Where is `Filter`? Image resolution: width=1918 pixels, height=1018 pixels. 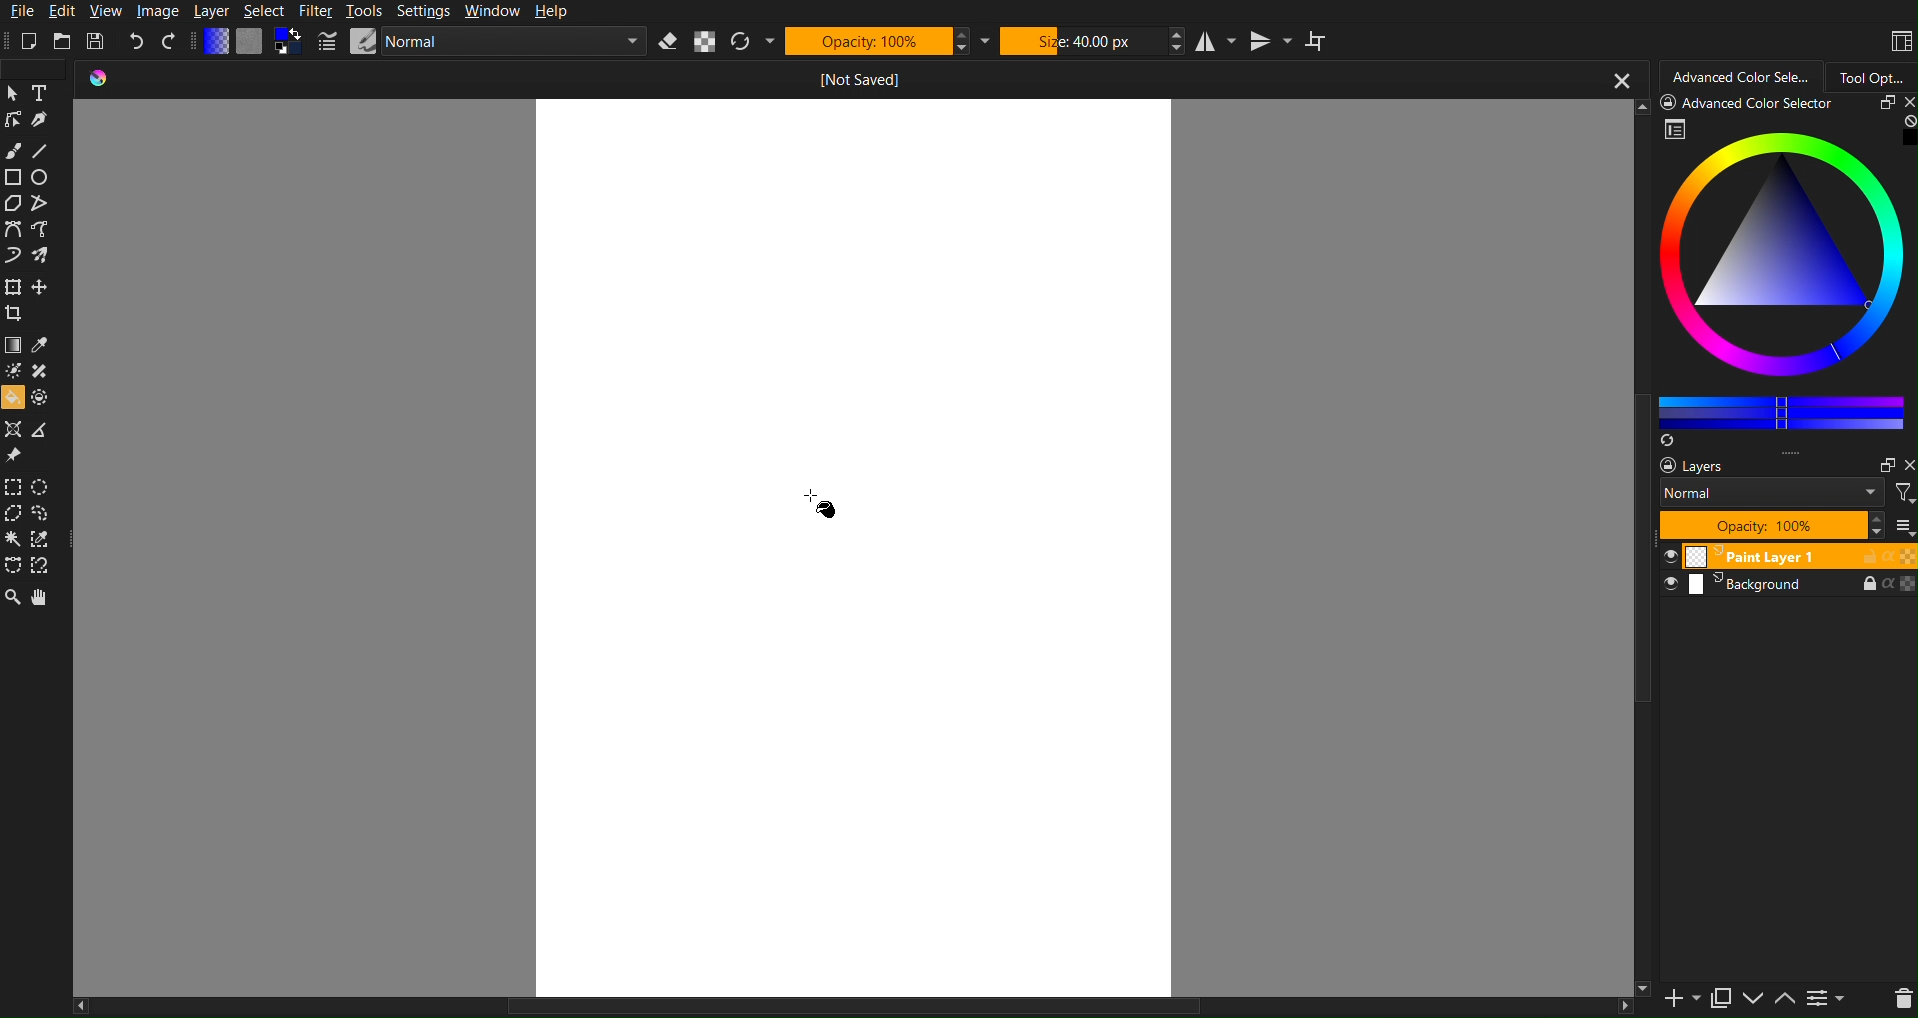 Filter is located at coordinates (1902, 491).